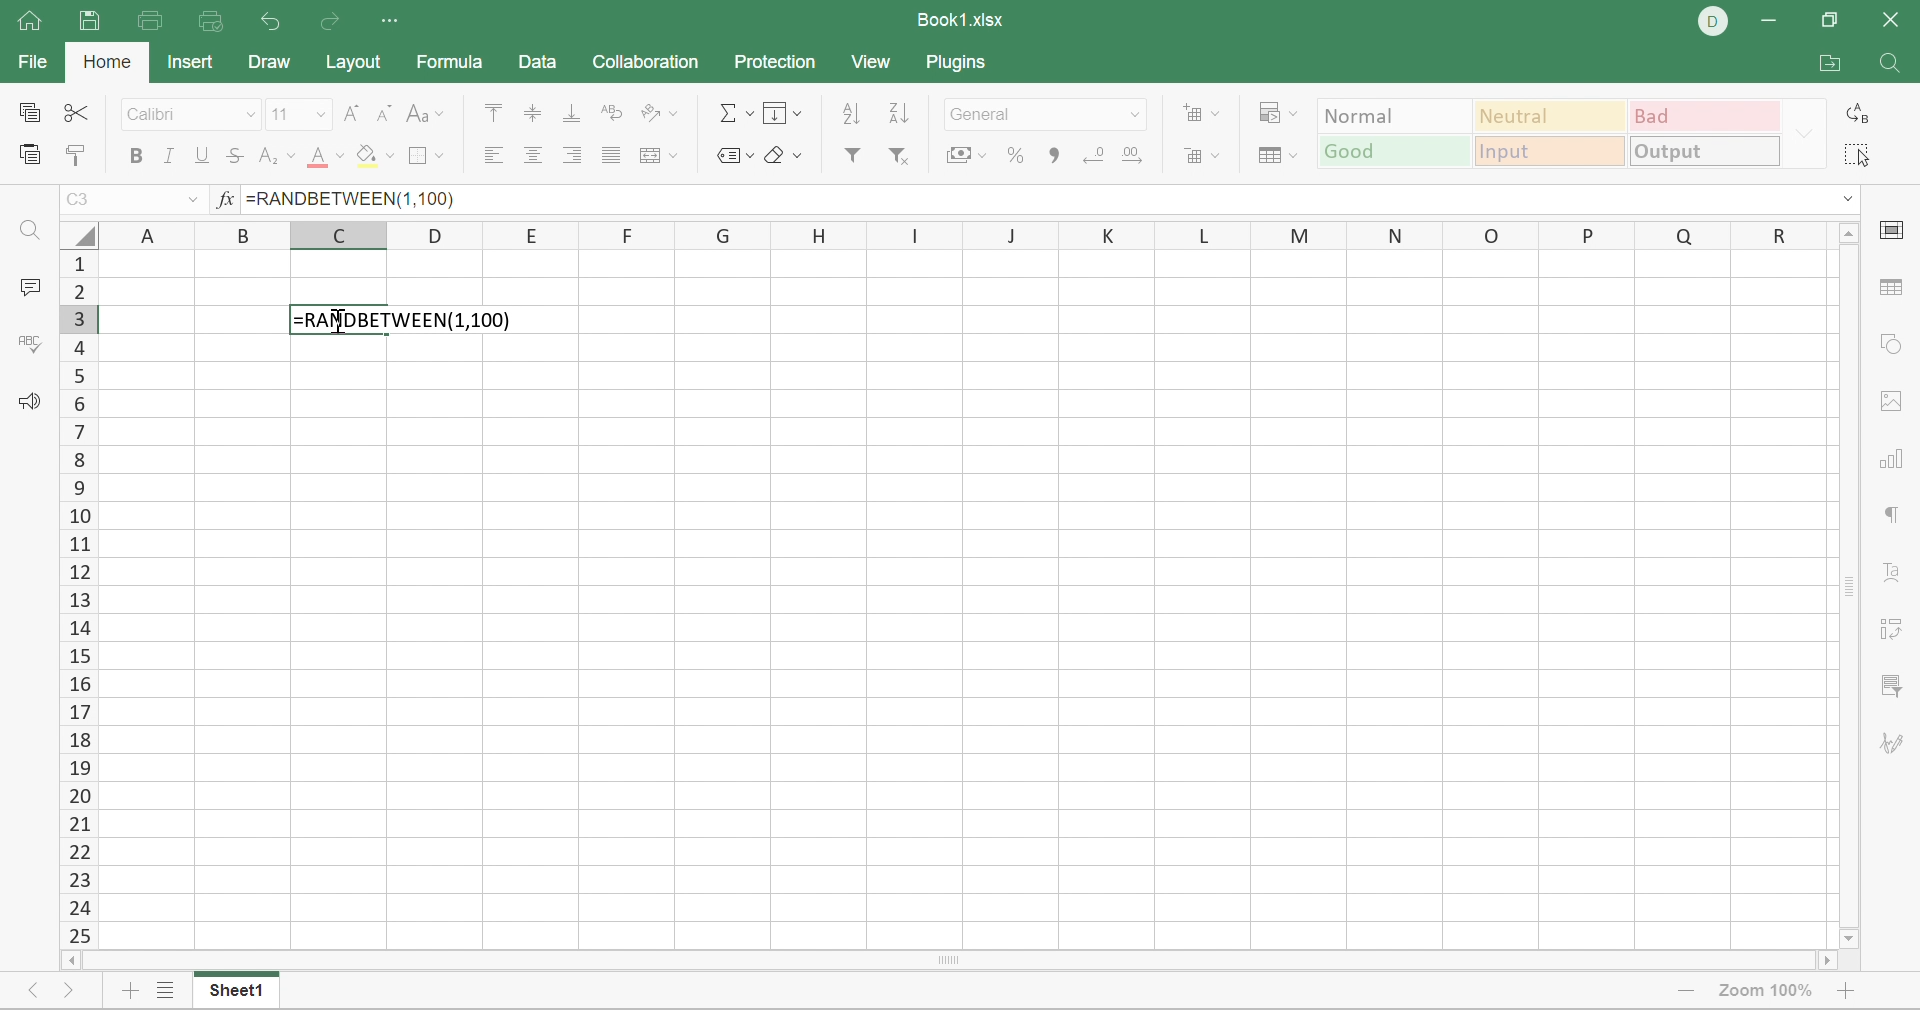 The height and width of the screenshot is (1010, 1920). I want to click on Close, so click(1892, 19).